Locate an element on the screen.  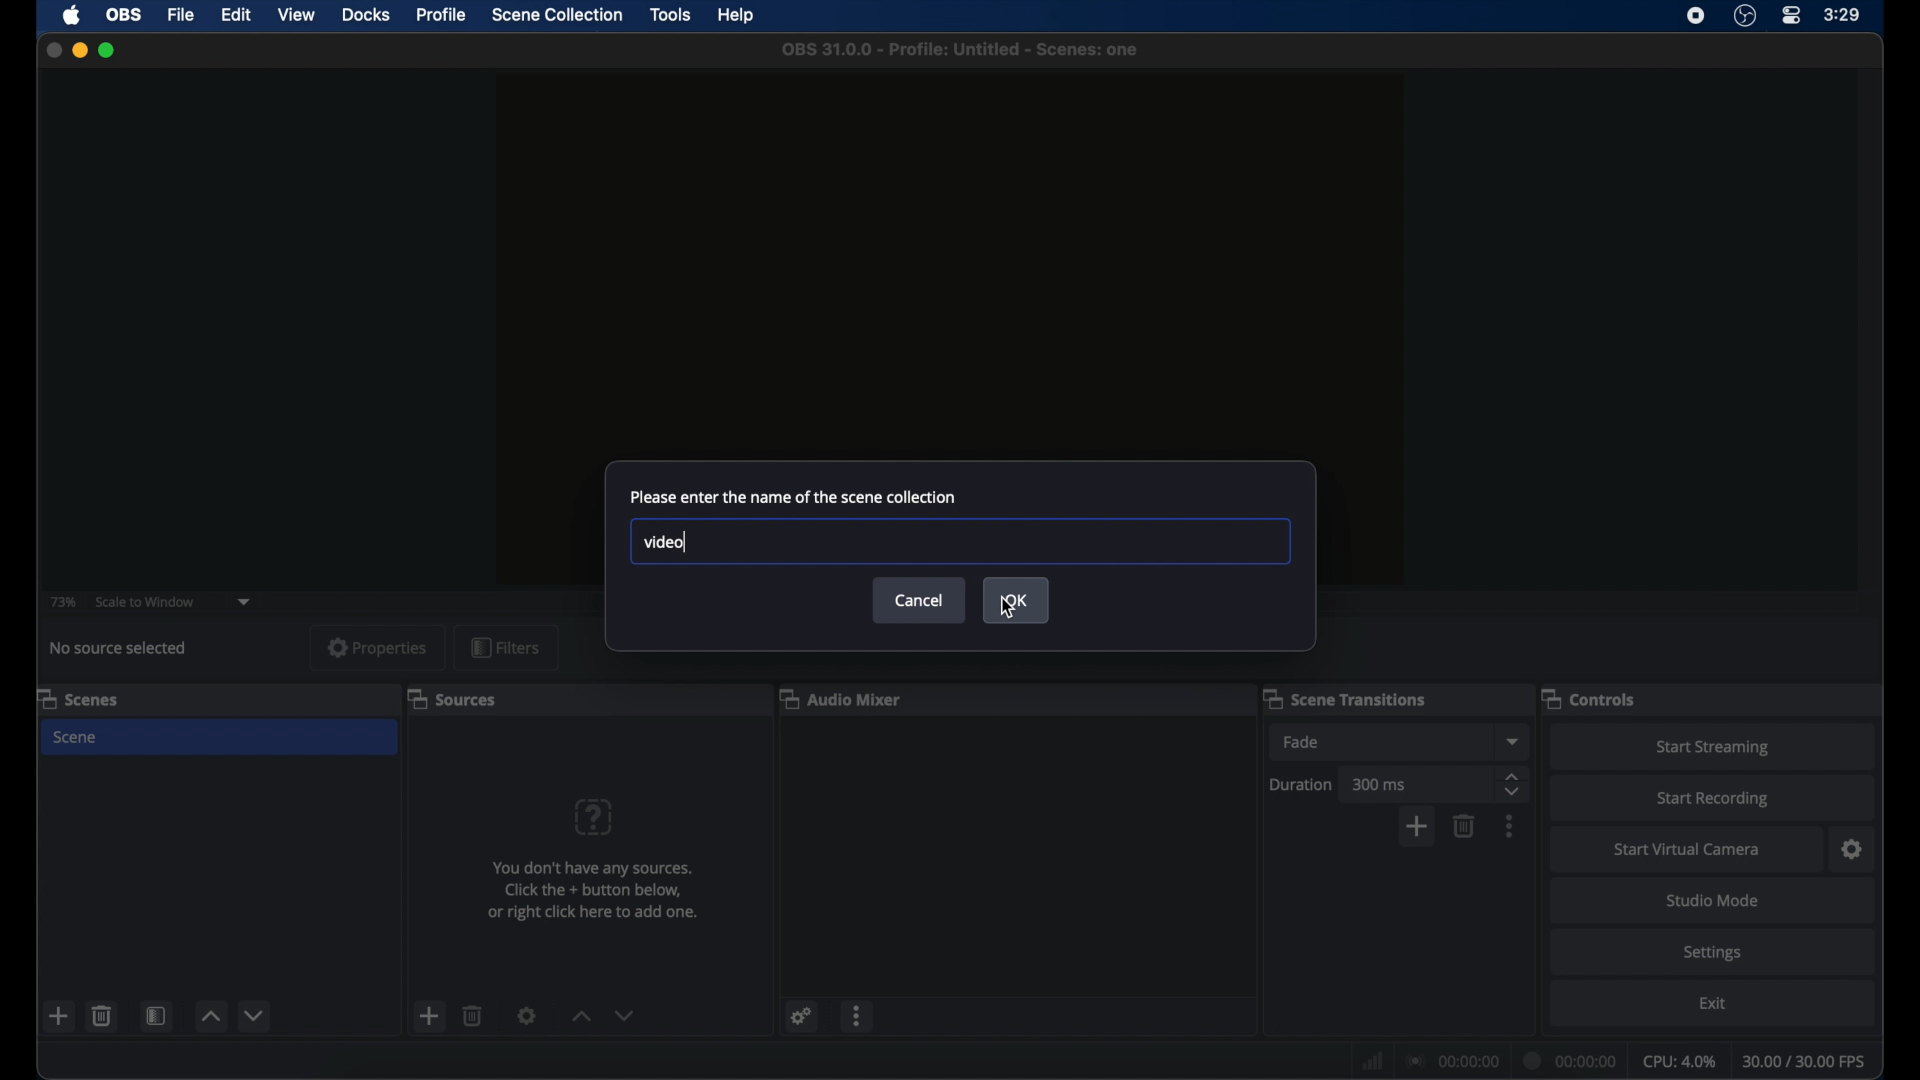
open scene filter is located at coordinates (154, 1016).